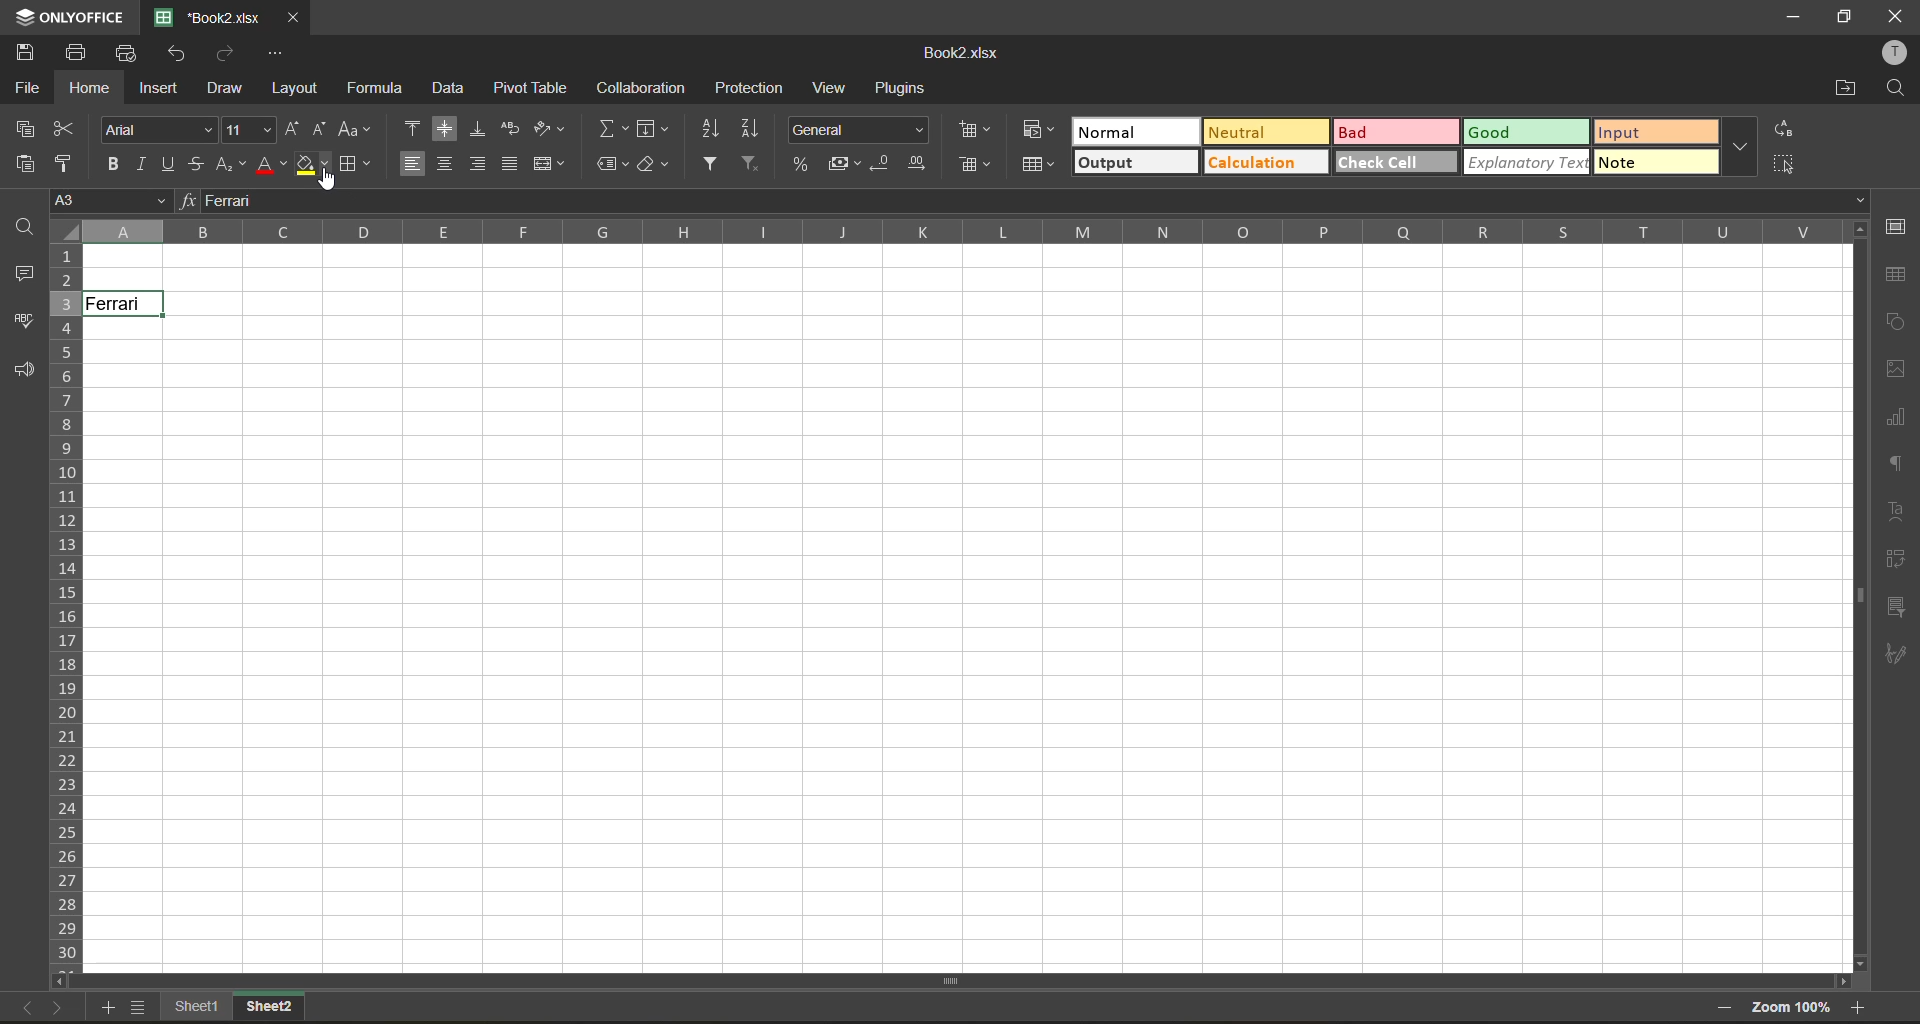  I want to click on table, so click(1900, 277).